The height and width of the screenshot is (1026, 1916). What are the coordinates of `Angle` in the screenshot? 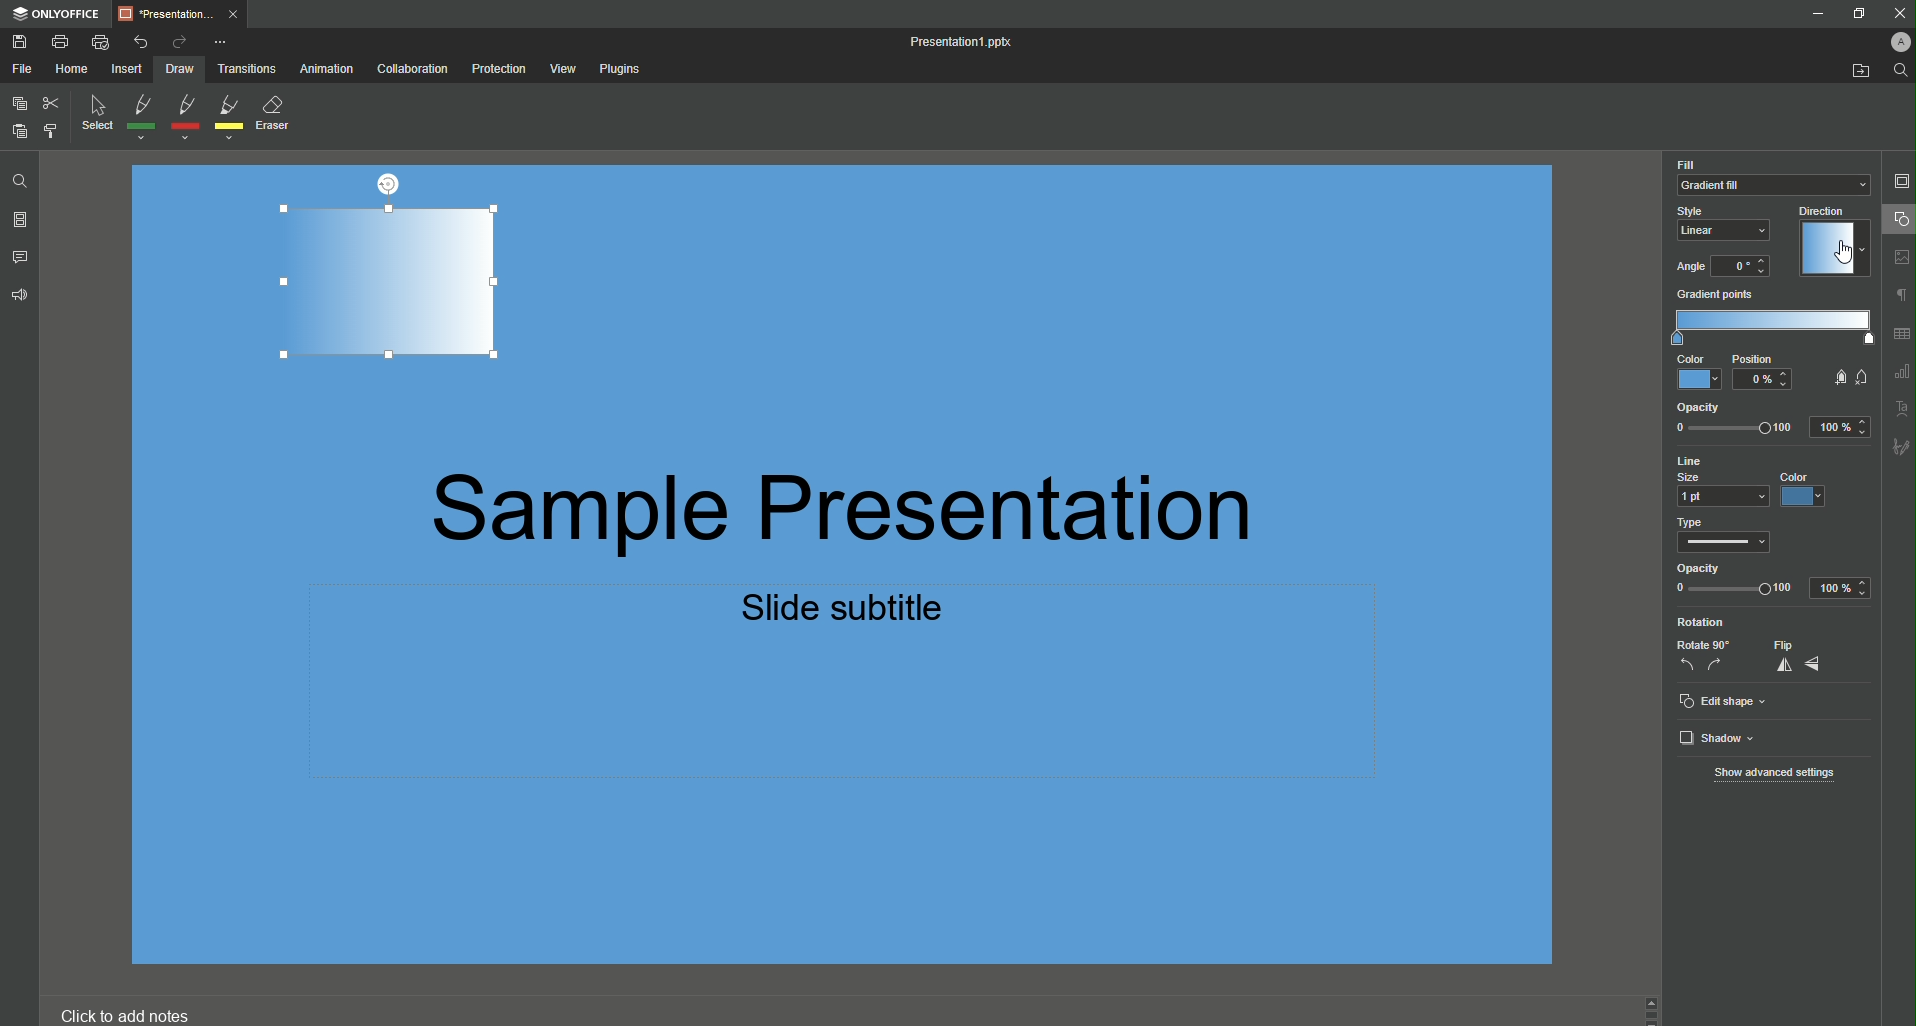 It's located at (1715, 267).